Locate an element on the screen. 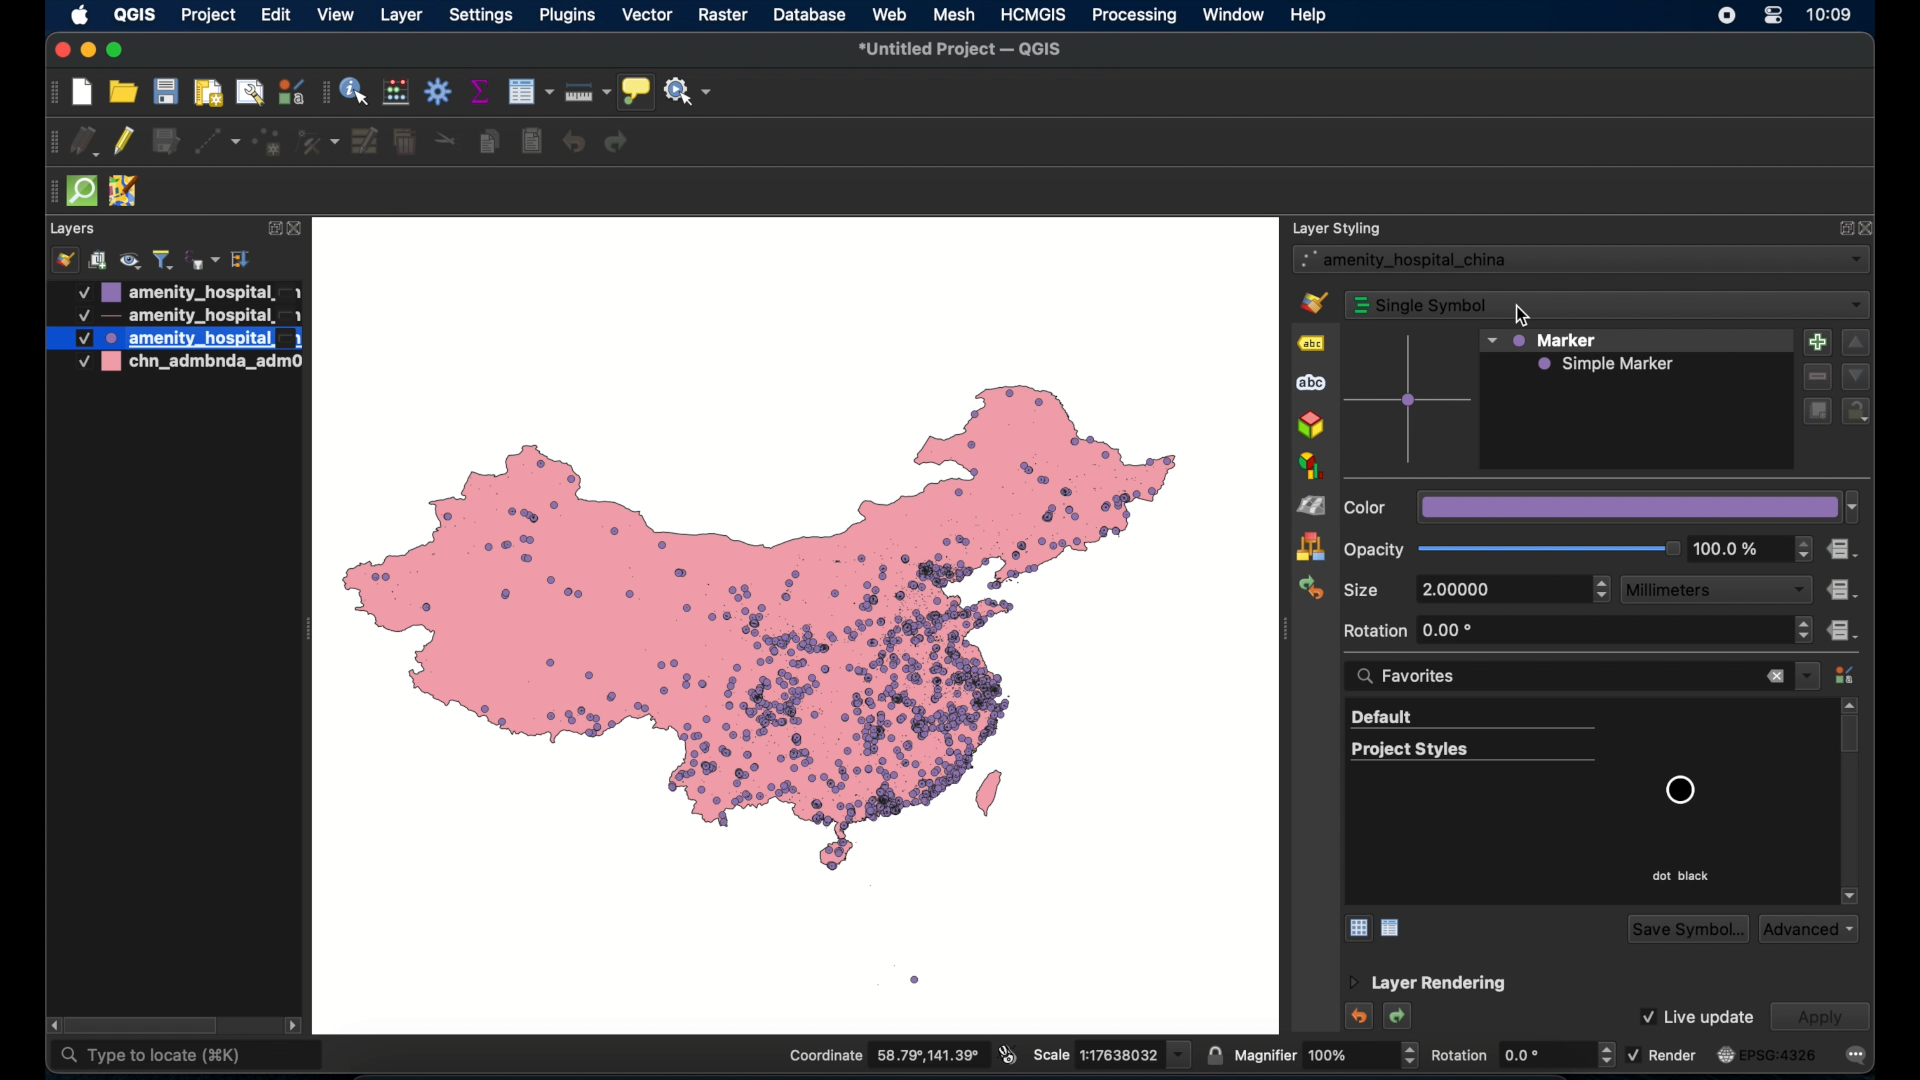  size is located at coordinates (1362, 588).